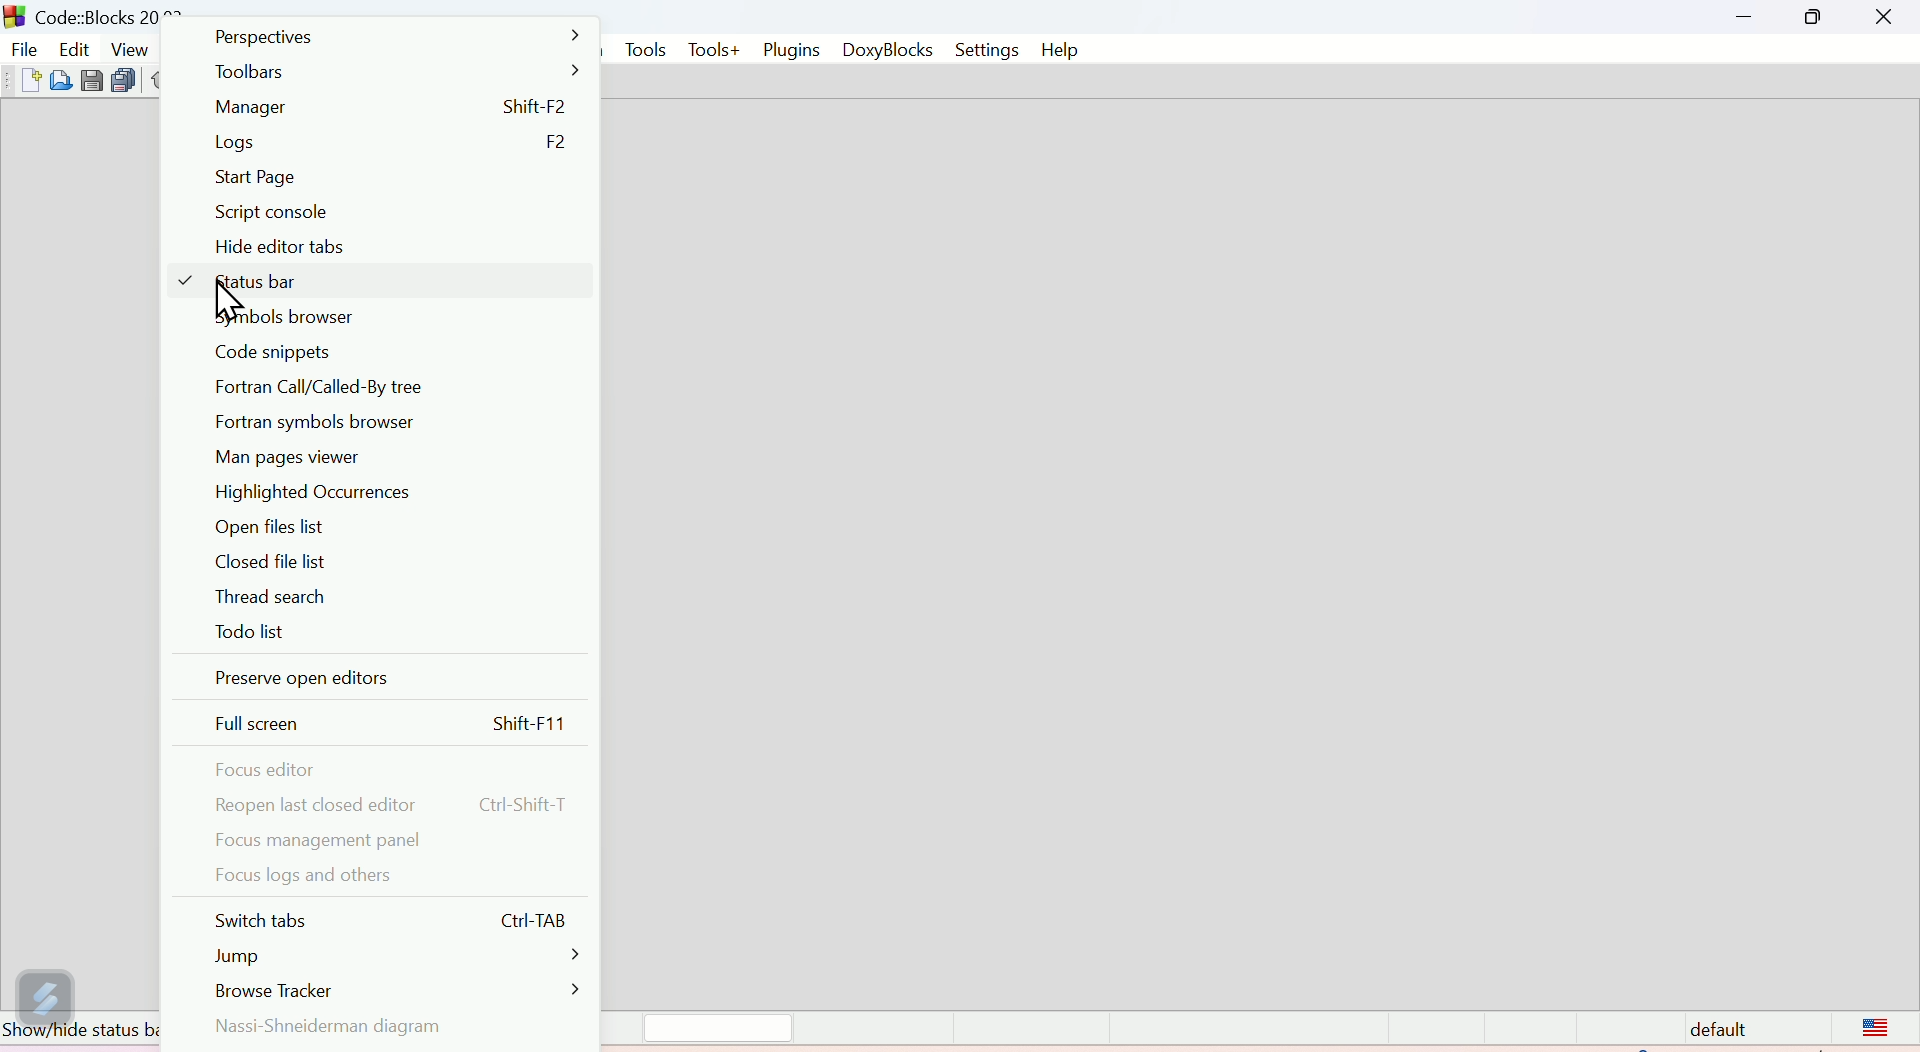 This screenshot has width=1920, height=1052. Describe the element at coordinates (643, 48) in the screenshot. I see `Tools` at that location.